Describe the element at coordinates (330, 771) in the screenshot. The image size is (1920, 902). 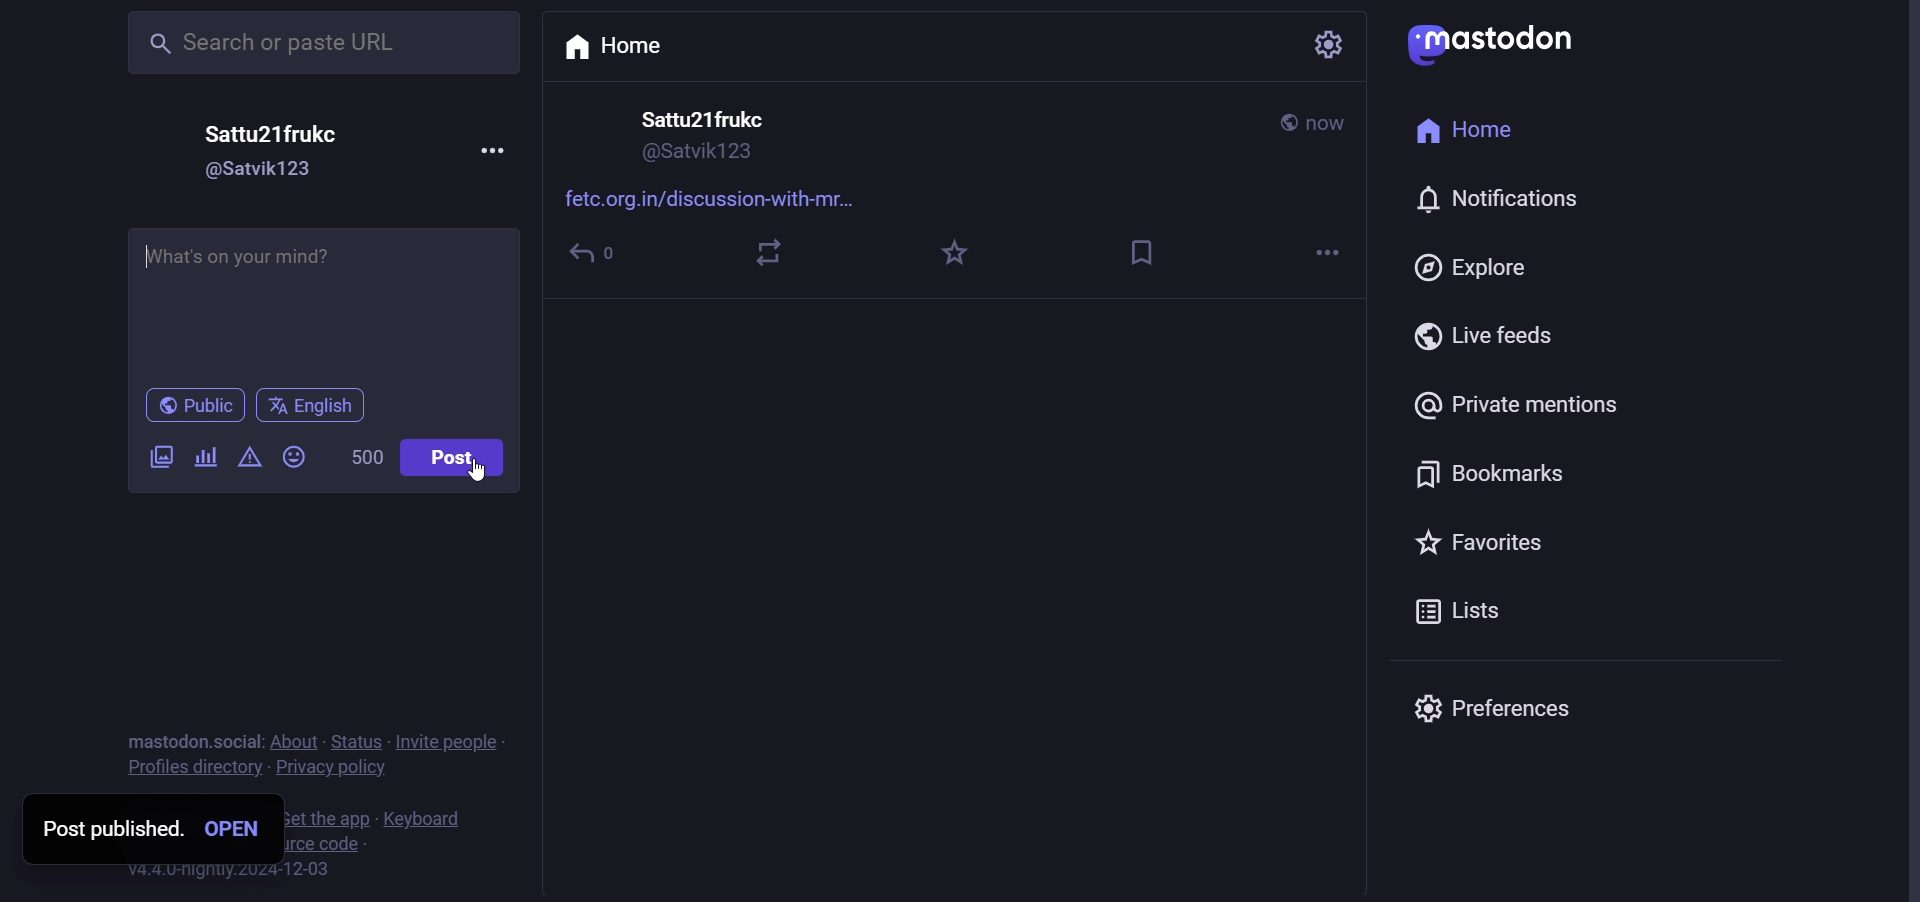
I see `privacy policy` at that location.